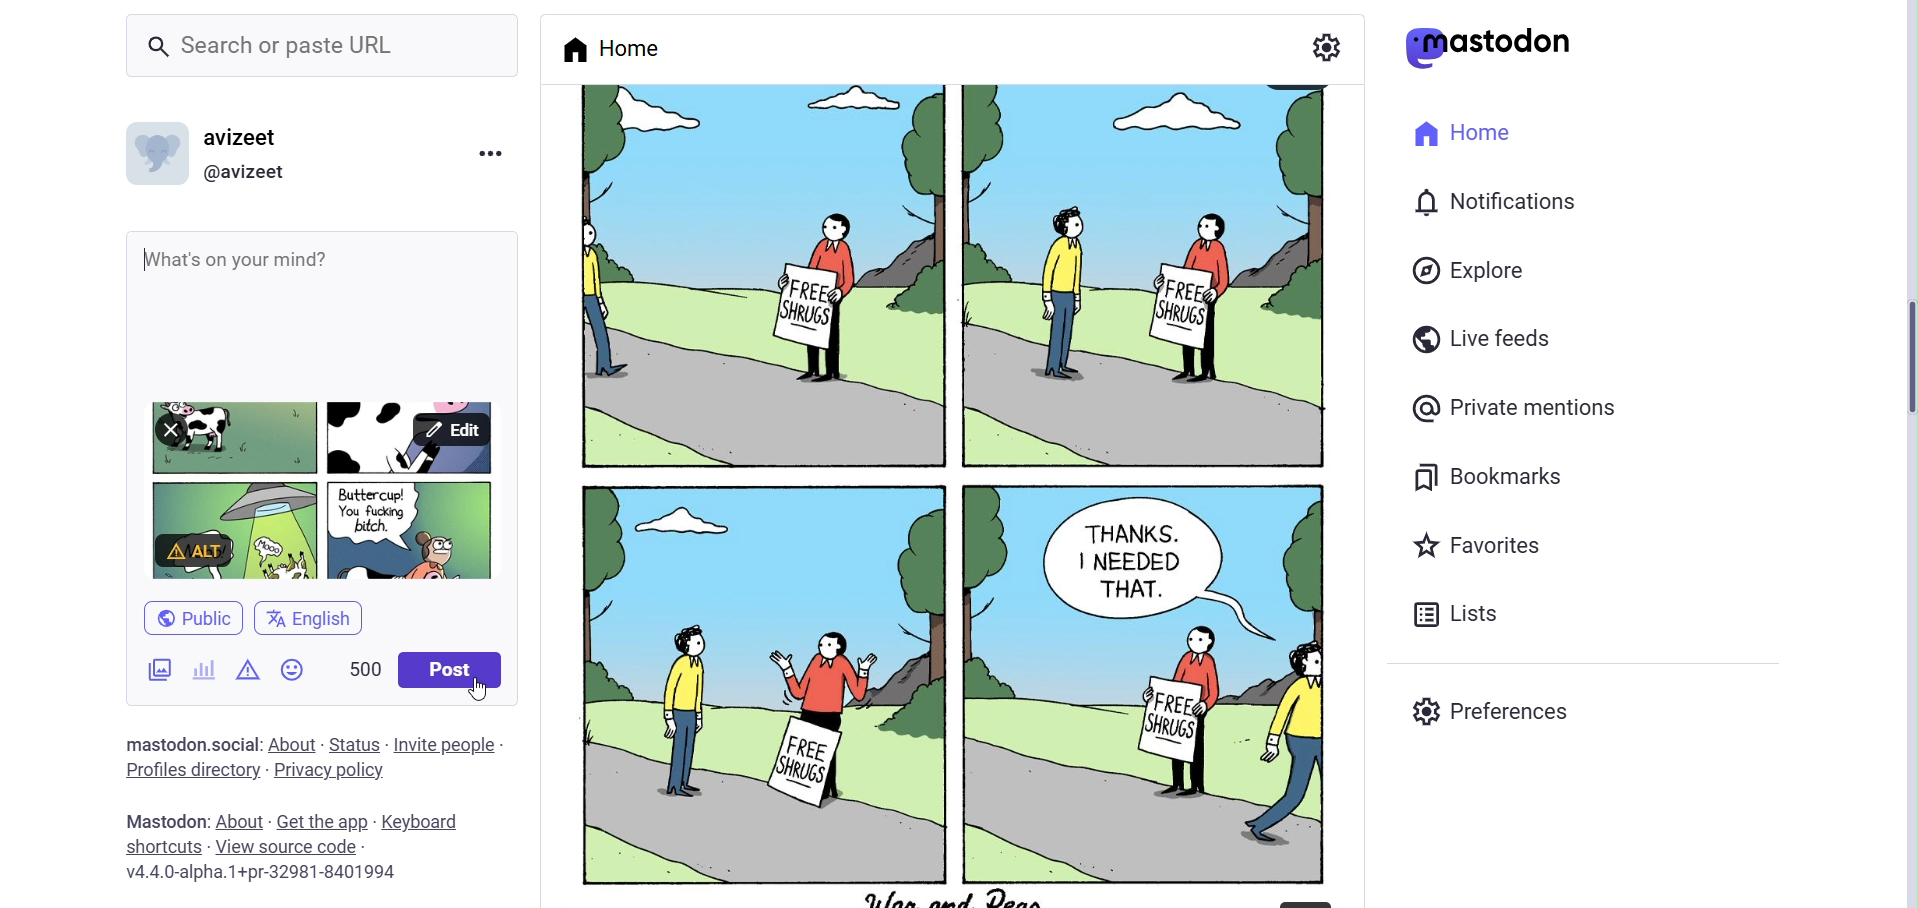  I want to click on language, so click(315, 619).